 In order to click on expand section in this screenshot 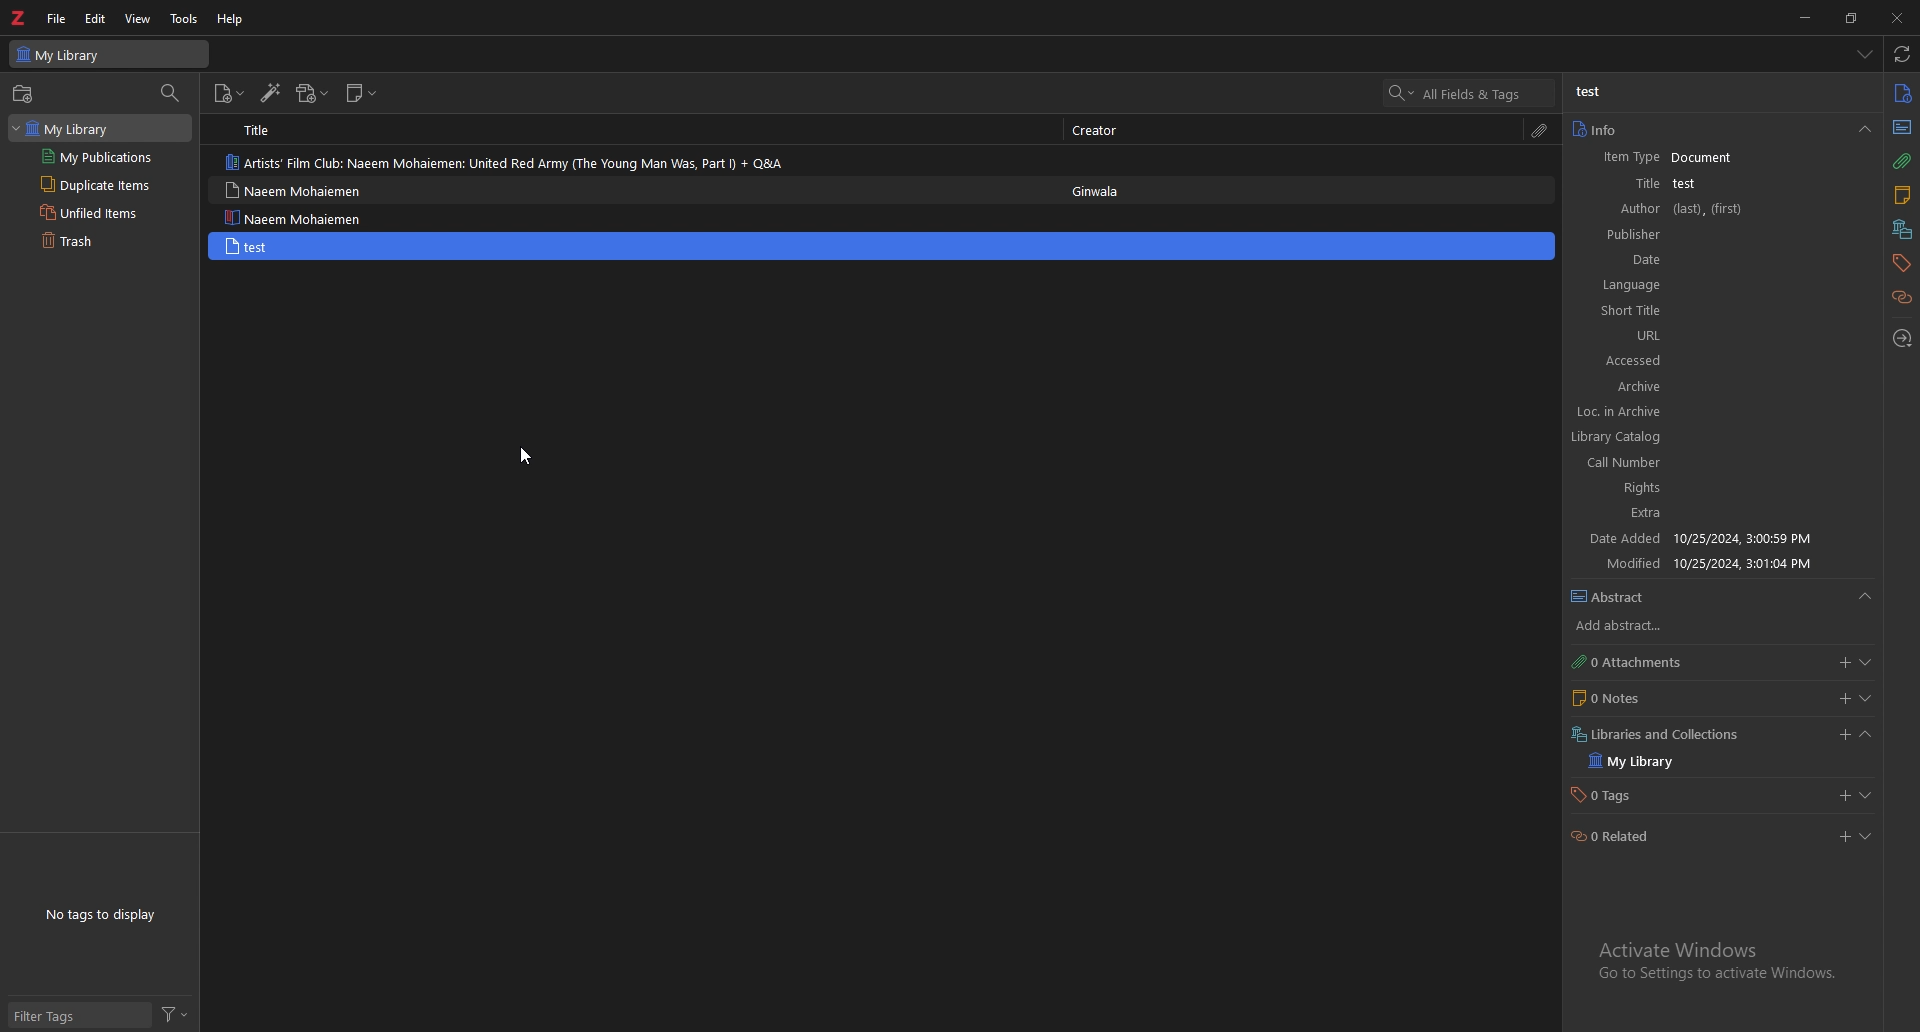, I will do `click(1872, 840)`.